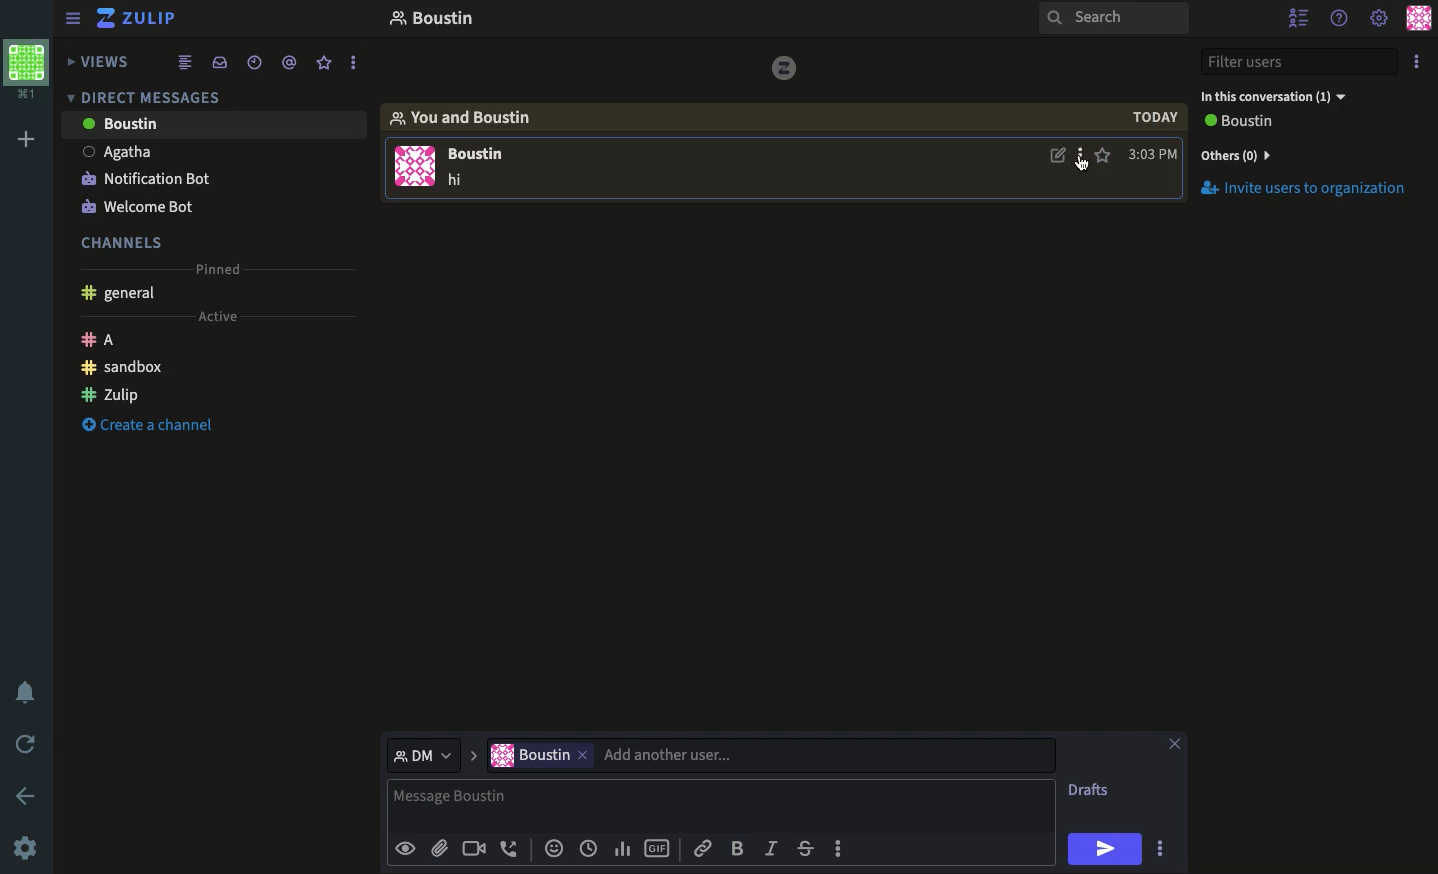  Describe the element at coordinates (22, 141) in the screenshot. I see `Add` at that location.